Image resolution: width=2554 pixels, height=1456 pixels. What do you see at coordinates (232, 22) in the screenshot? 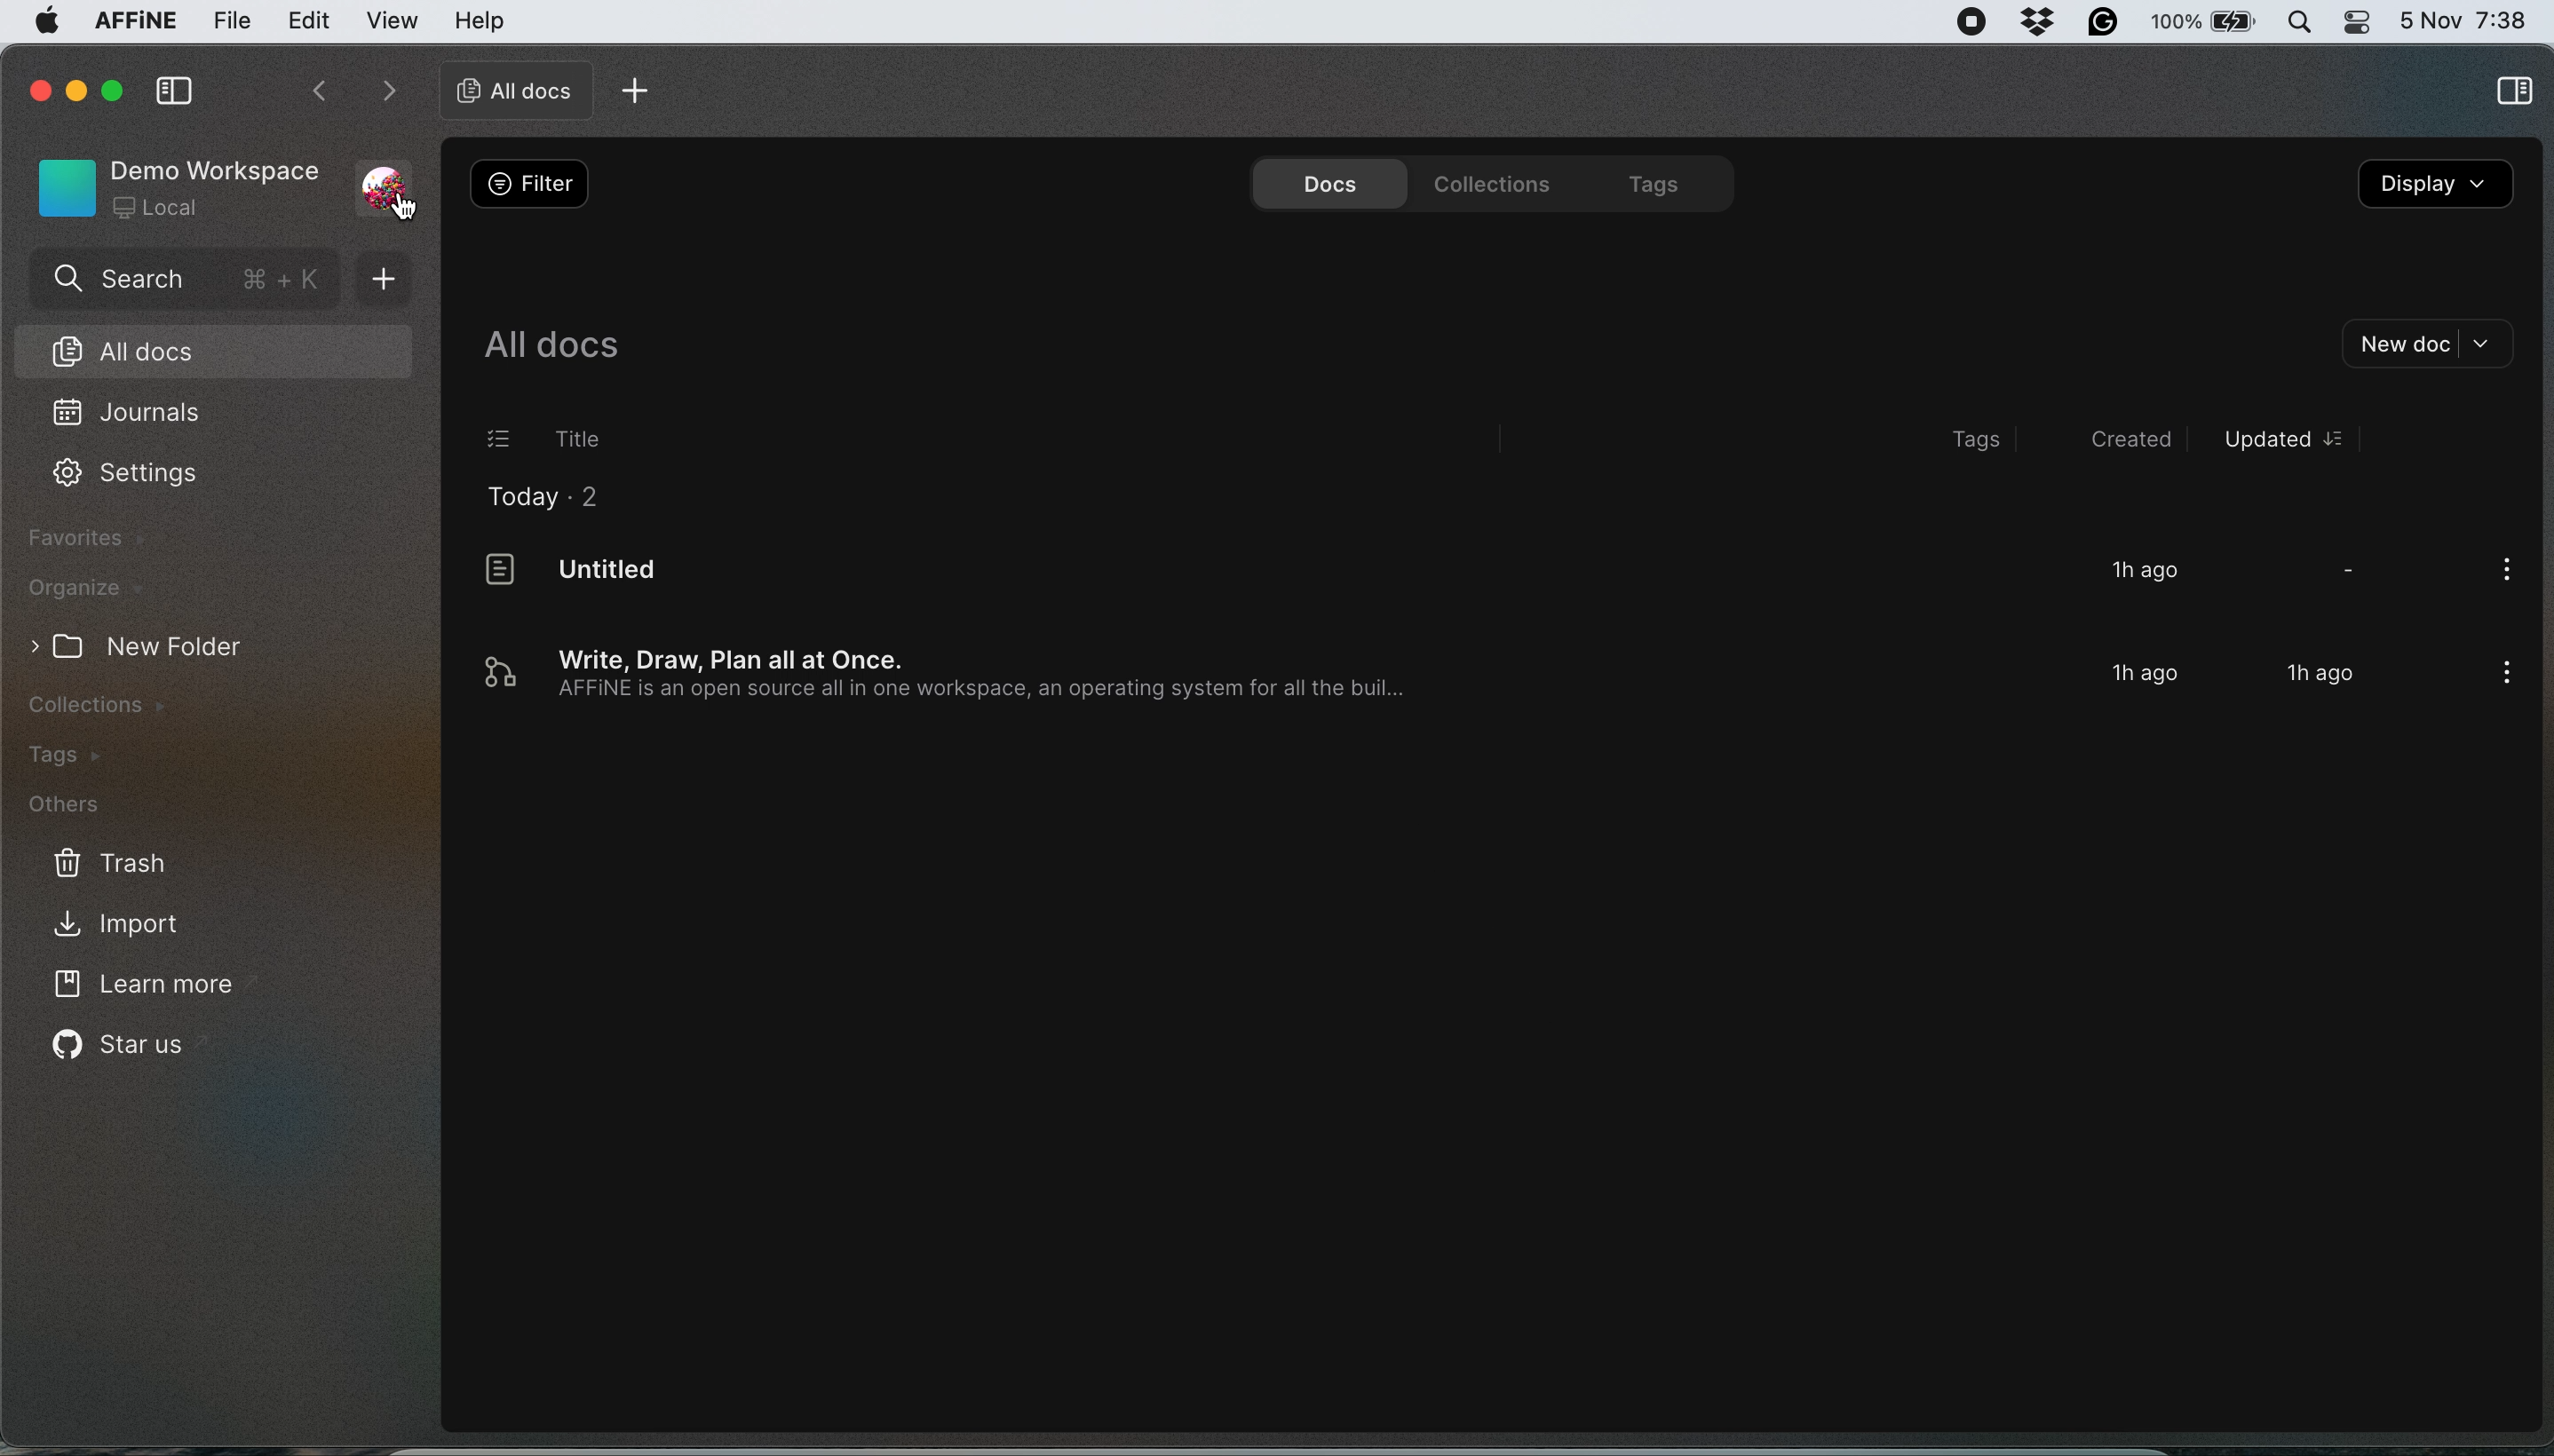
I see `file` at bounding box center [232, 22].